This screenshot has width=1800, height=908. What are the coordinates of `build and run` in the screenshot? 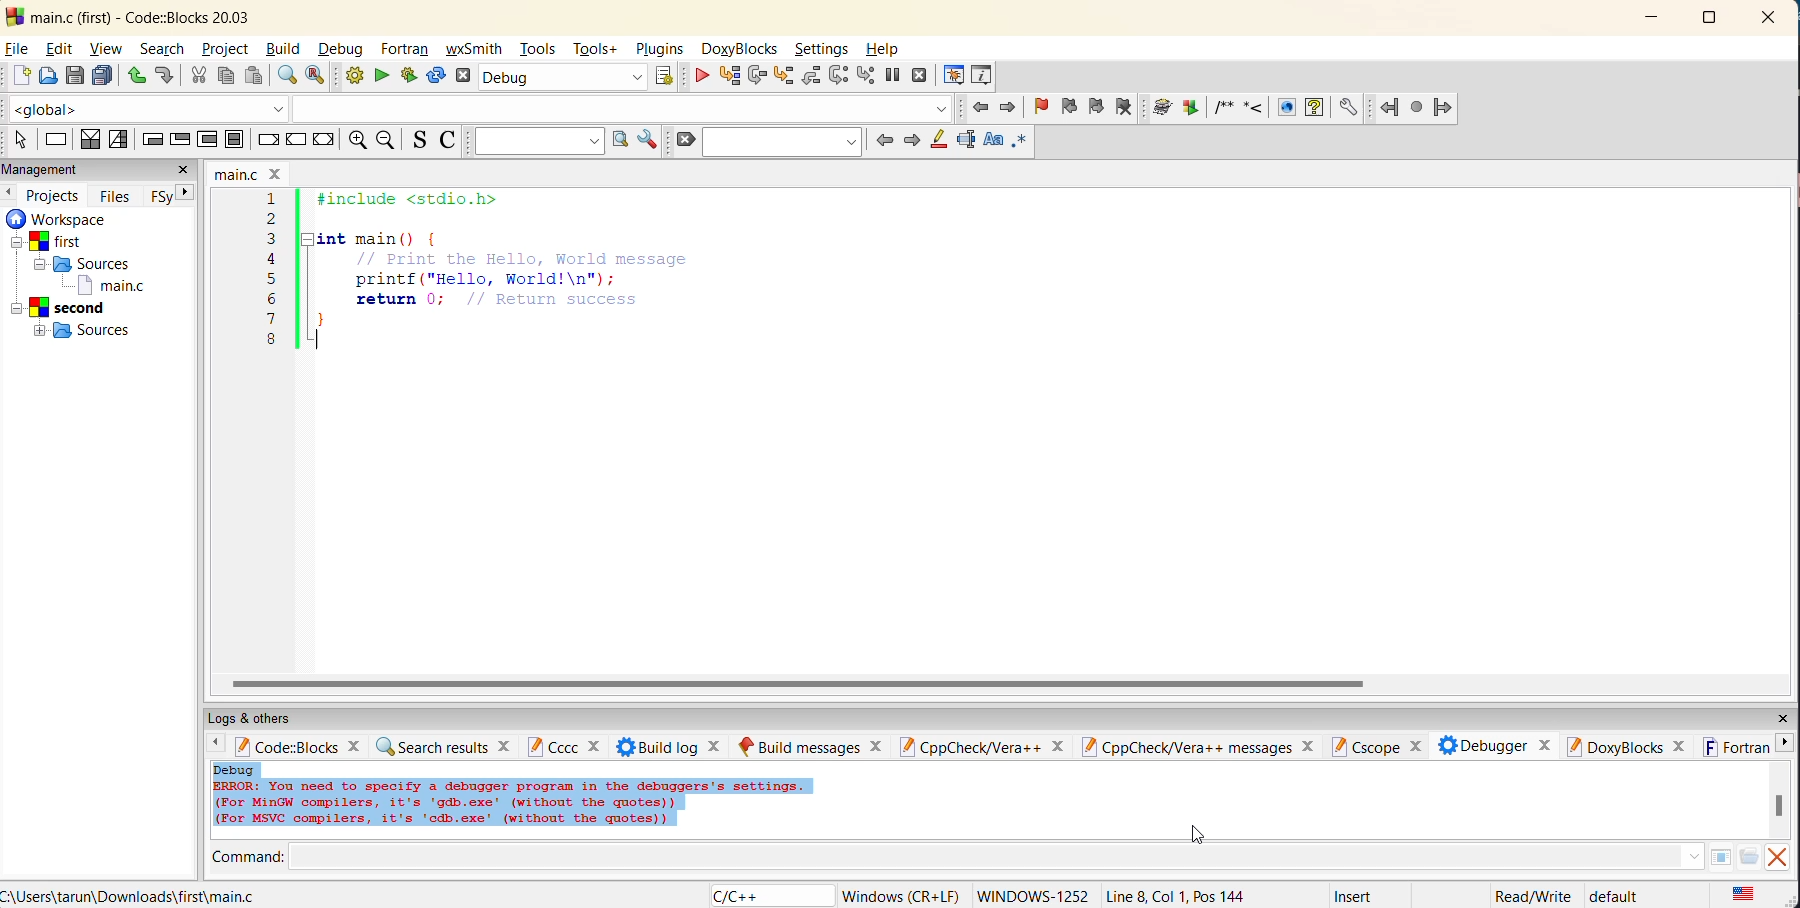 It's located at (410, 75).